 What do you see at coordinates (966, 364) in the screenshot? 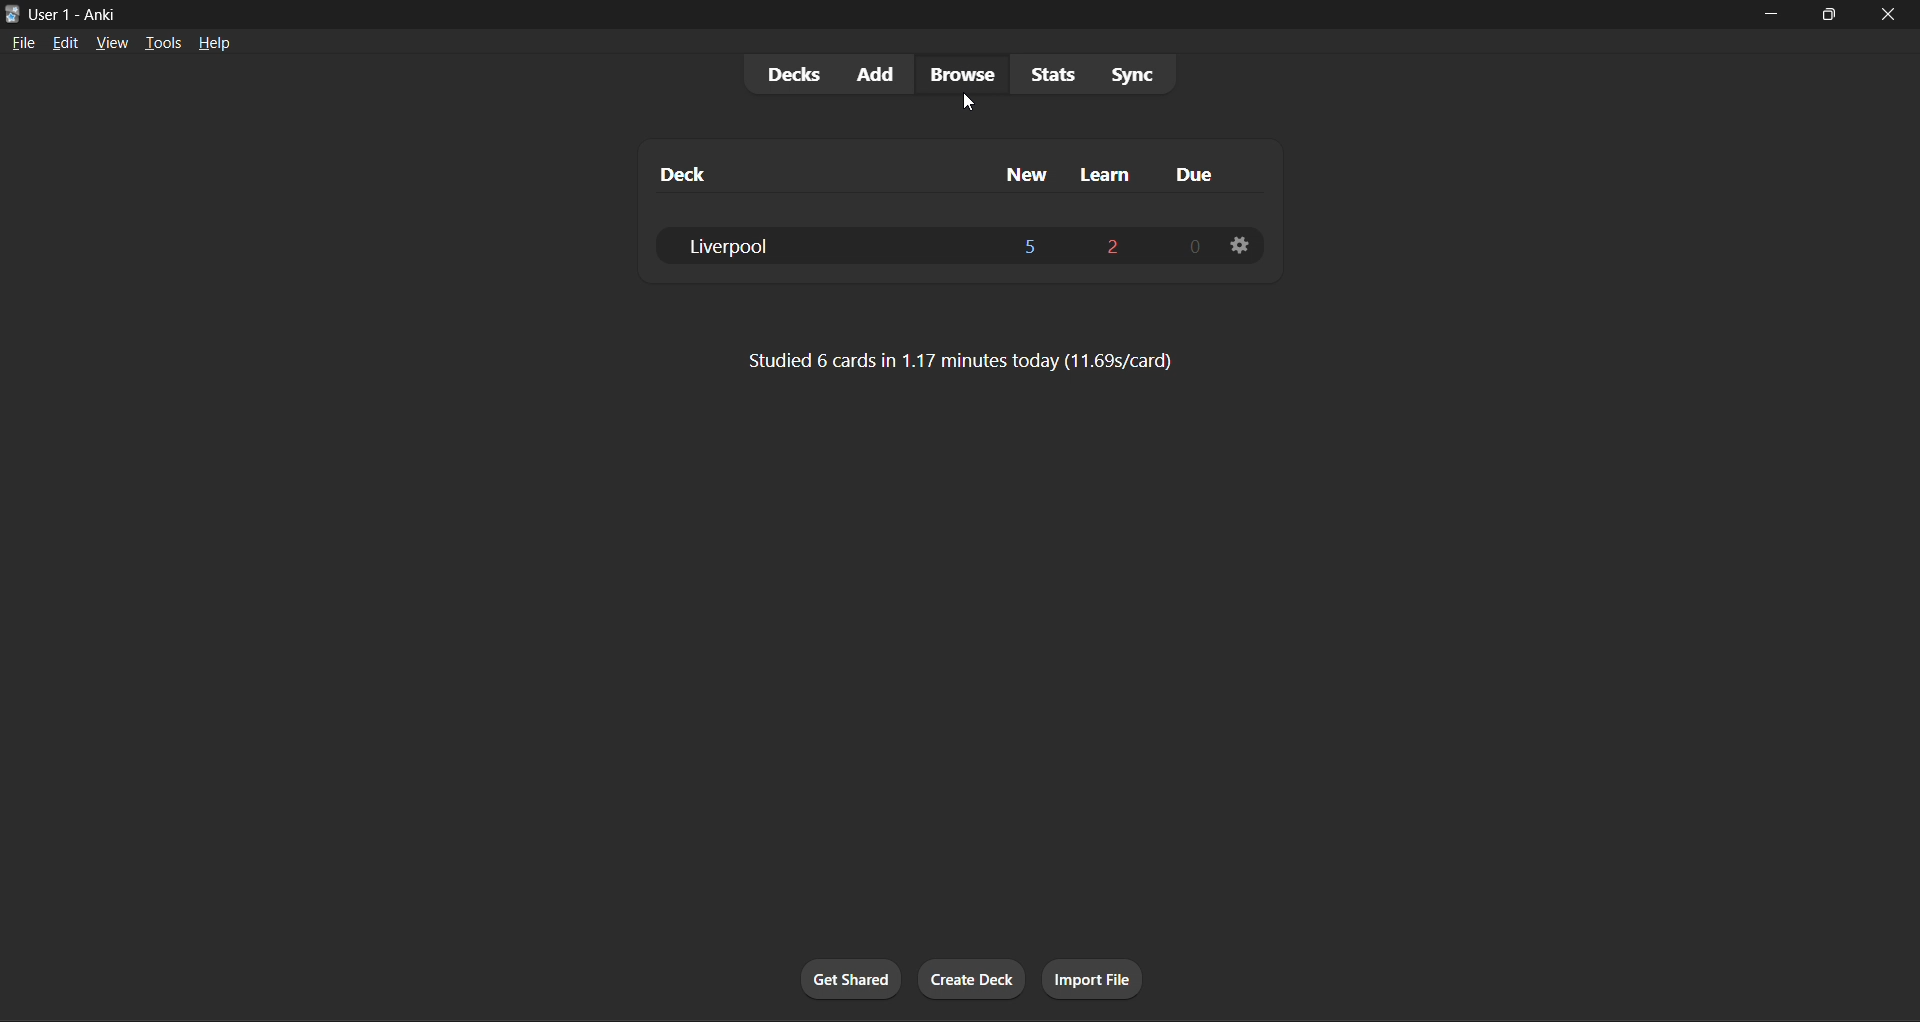
I see `cards stats` at bounding box center [966, 364].